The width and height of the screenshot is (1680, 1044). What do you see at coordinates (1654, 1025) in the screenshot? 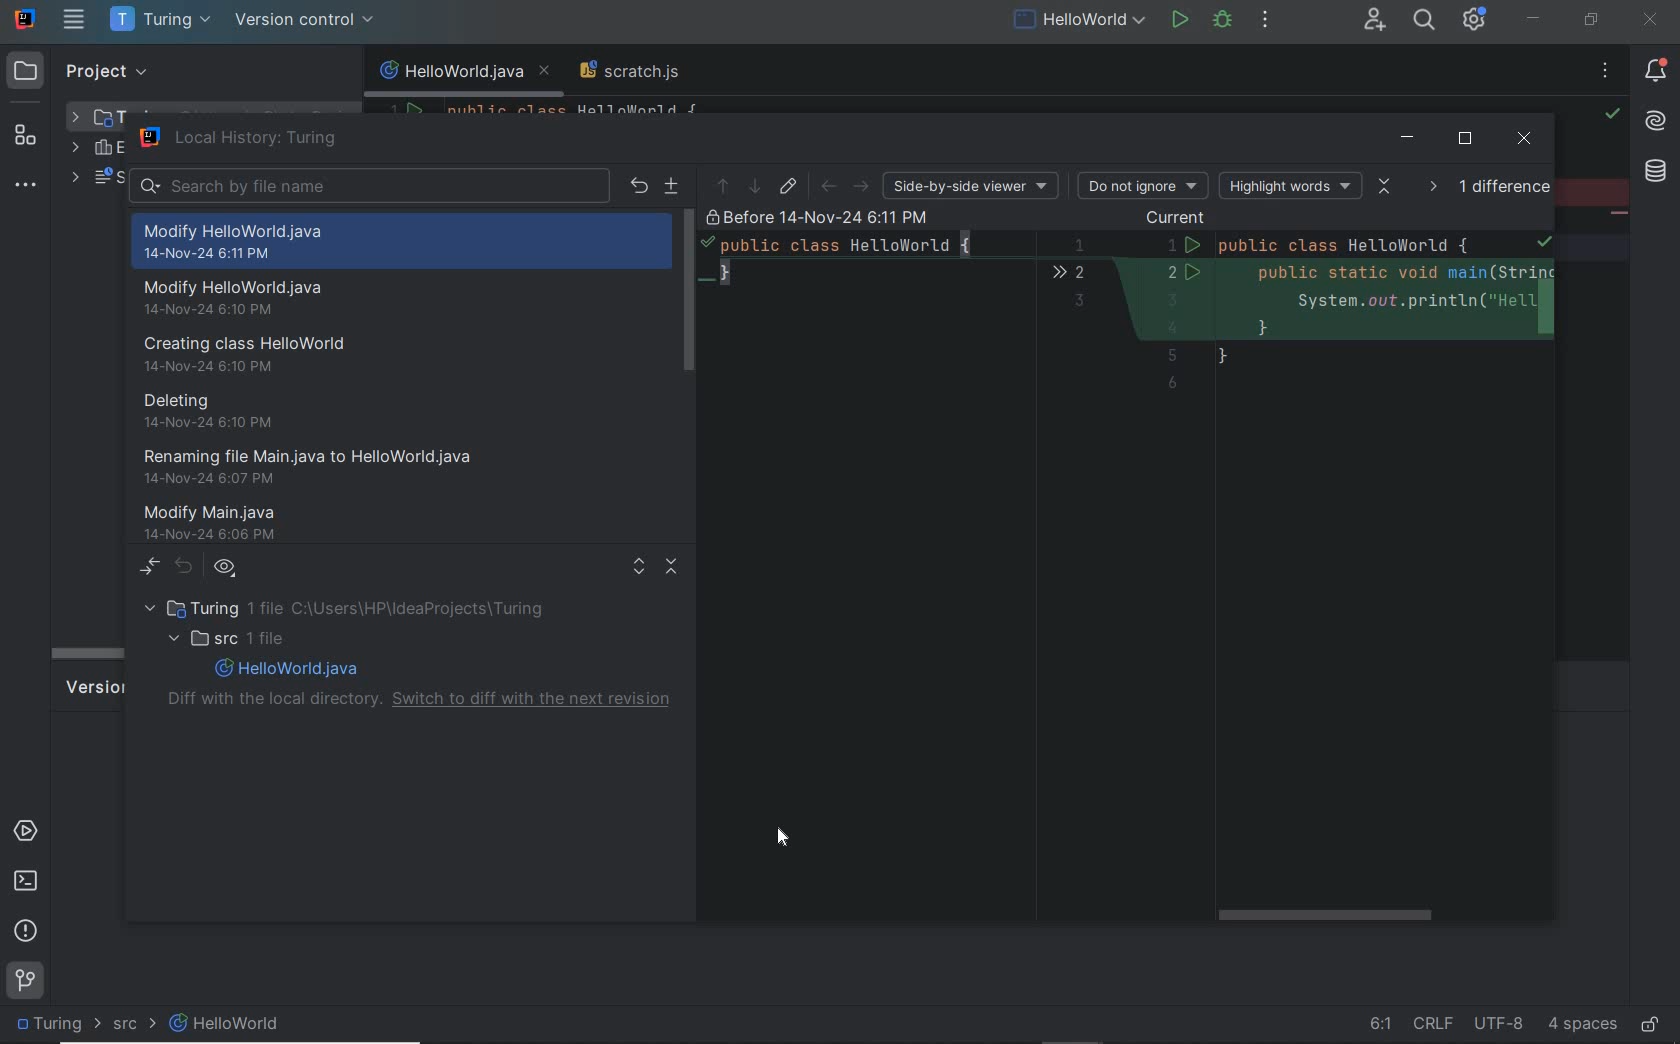
I see `make file ready only` at bounding box center [1654, 1025].